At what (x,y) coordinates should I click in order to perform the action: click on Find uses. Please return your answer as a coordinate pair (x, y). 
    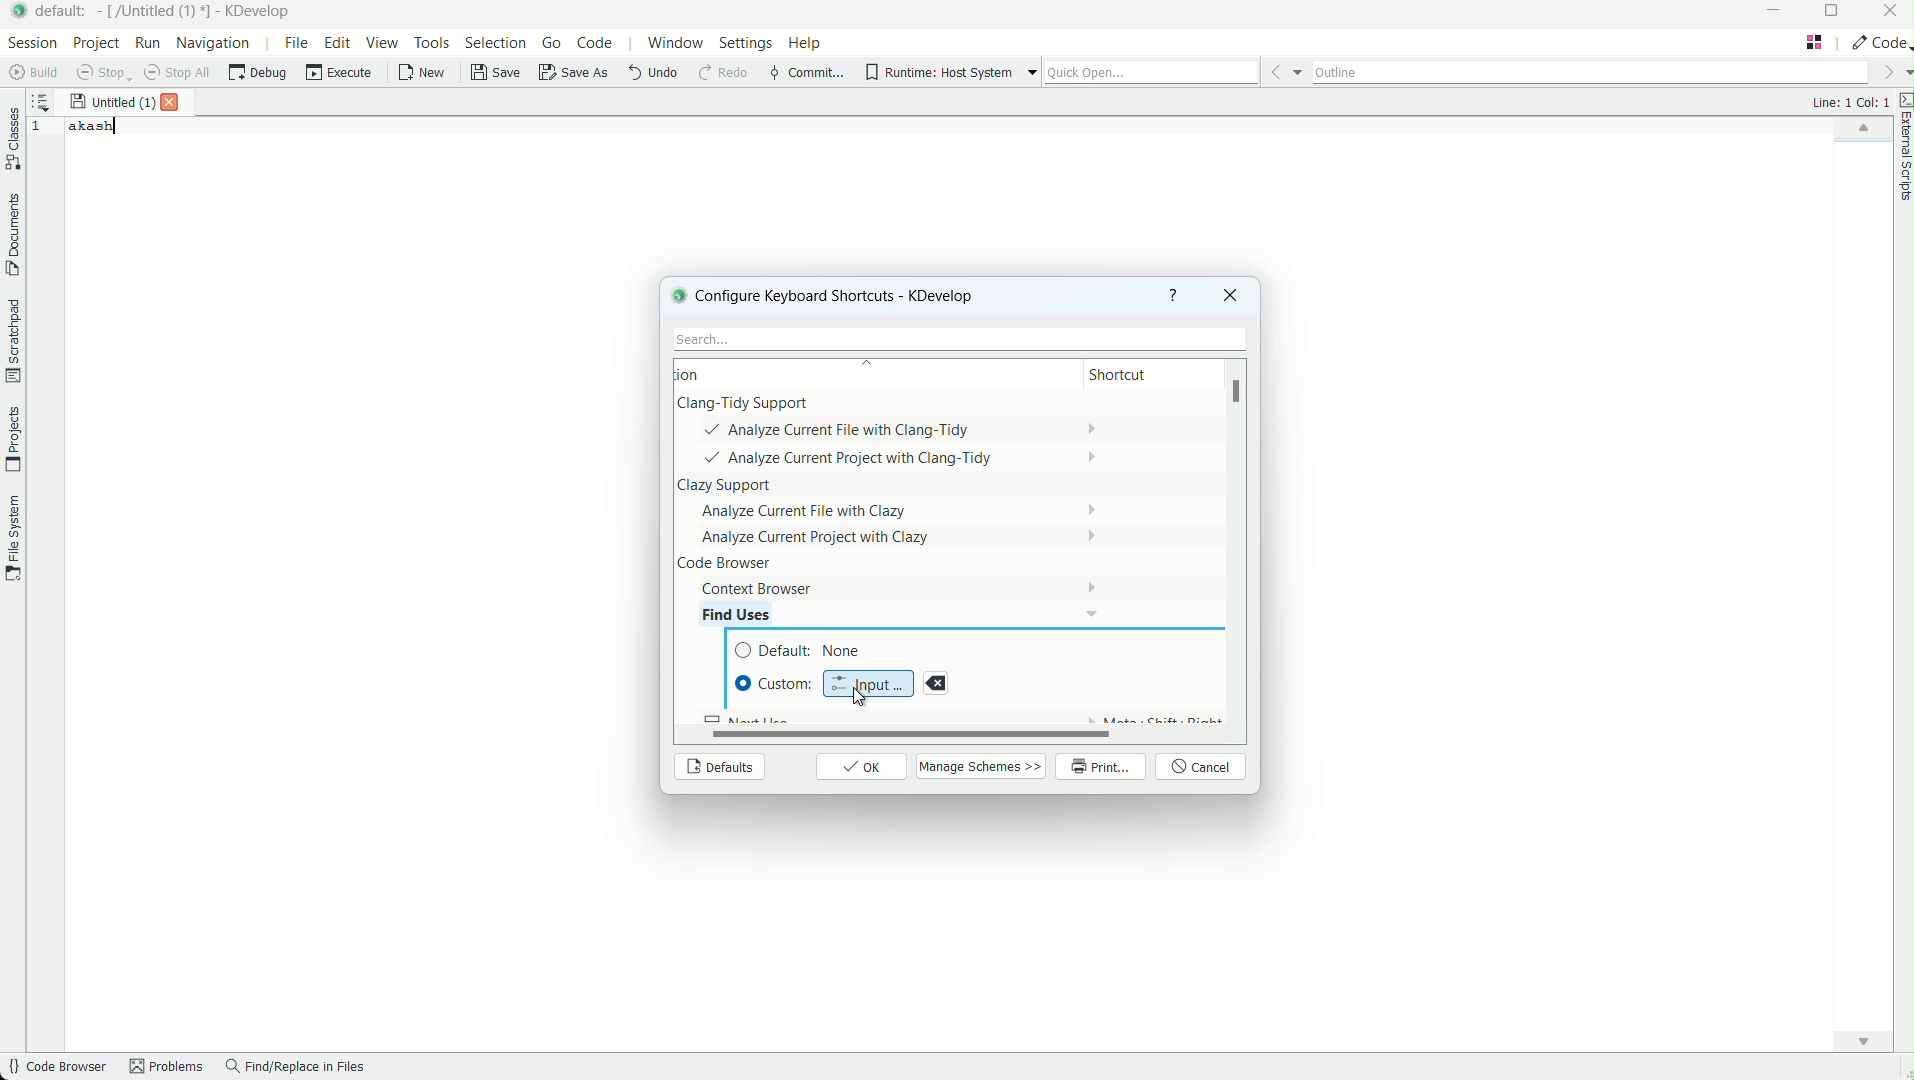
    Looking at the image, I should click on (752, 614).